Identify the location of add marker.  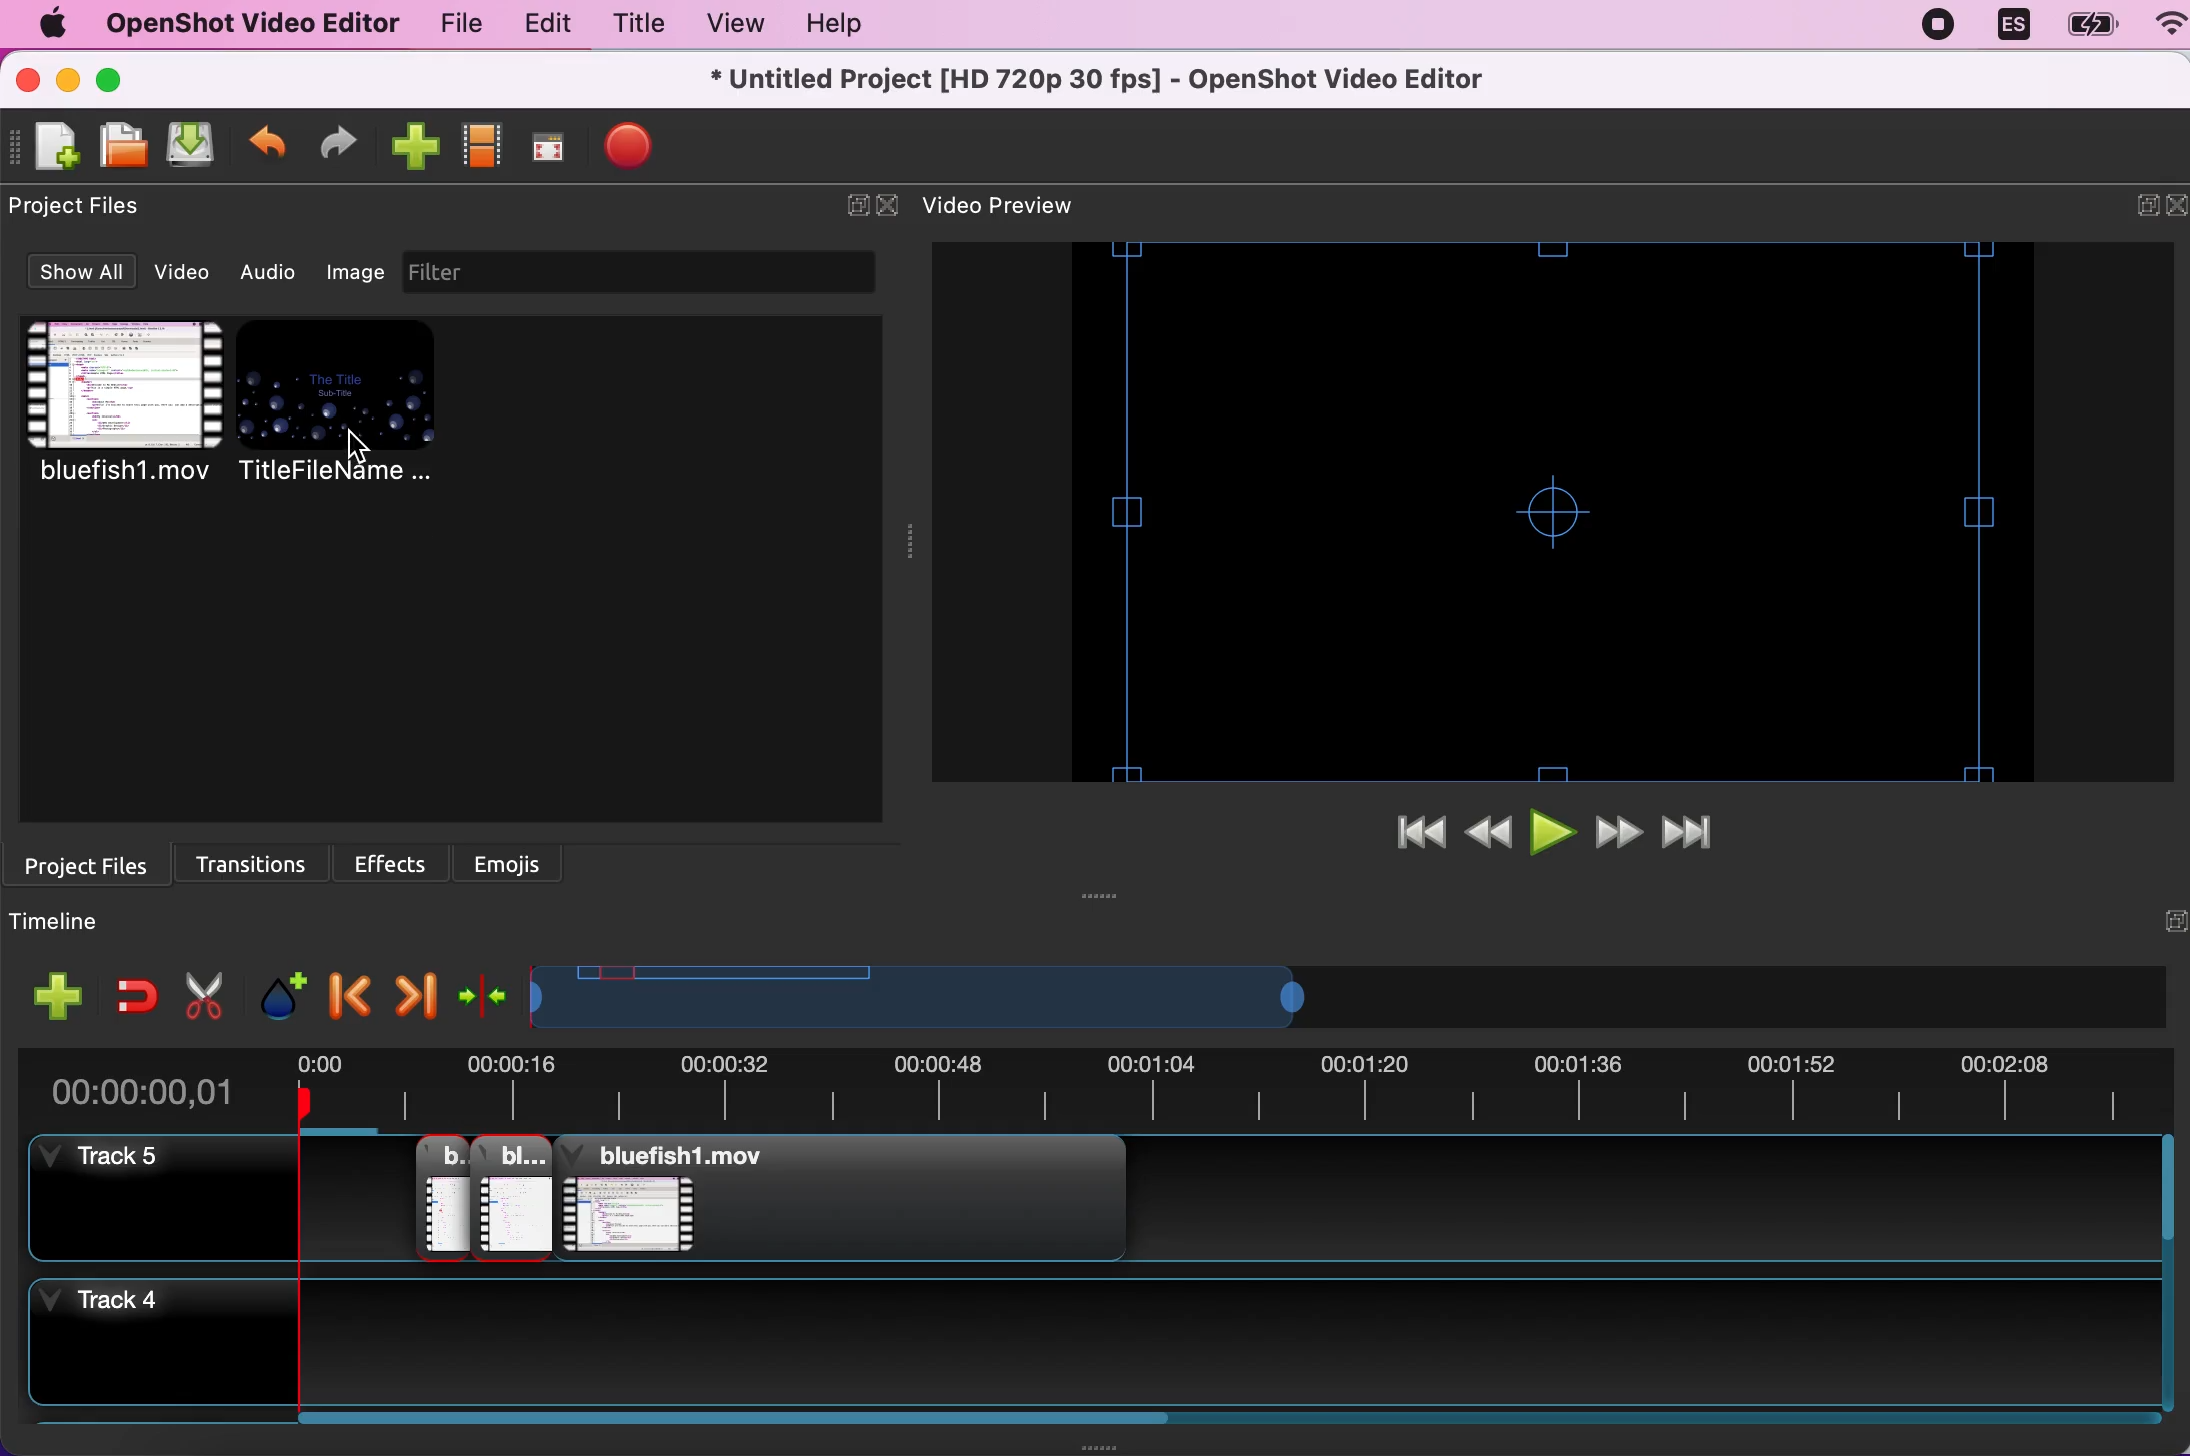
(281, 987).